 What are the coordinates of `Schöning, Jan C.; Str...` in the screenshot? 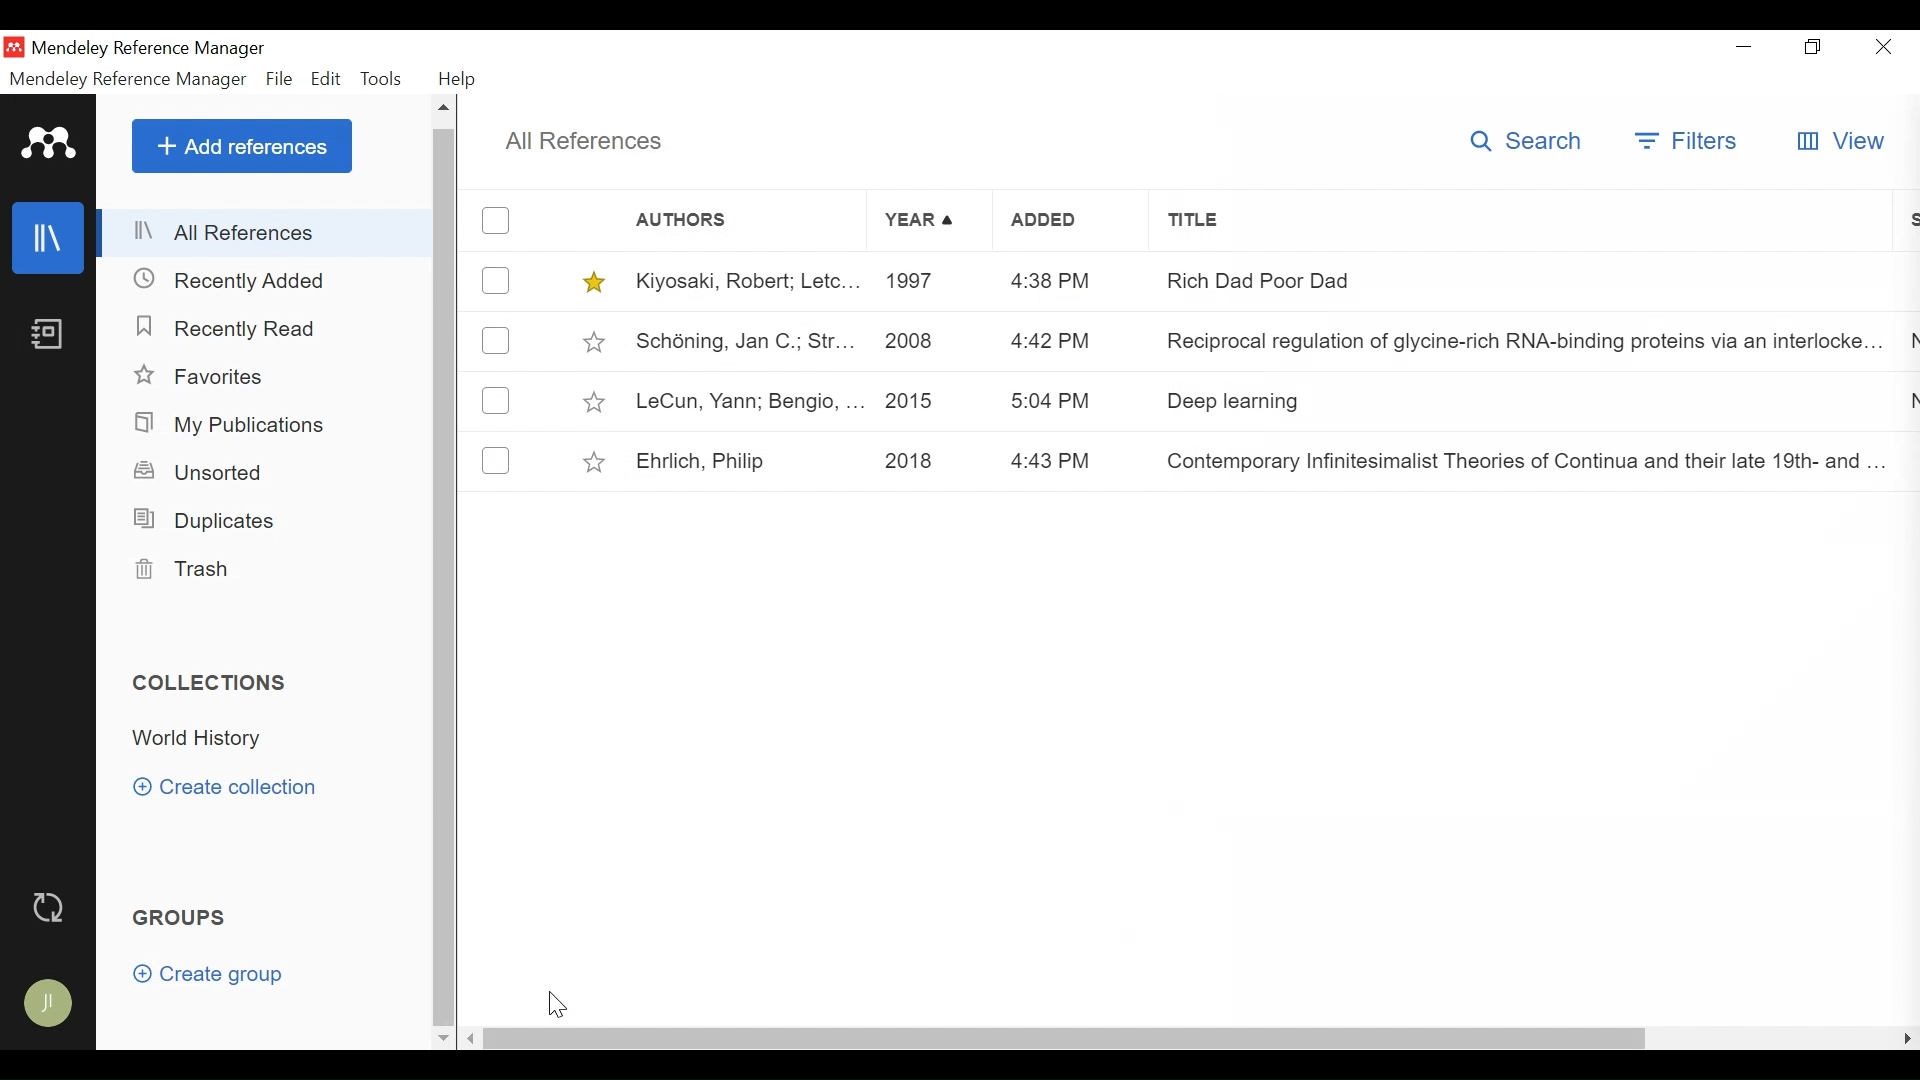 It's located at (745, 342).